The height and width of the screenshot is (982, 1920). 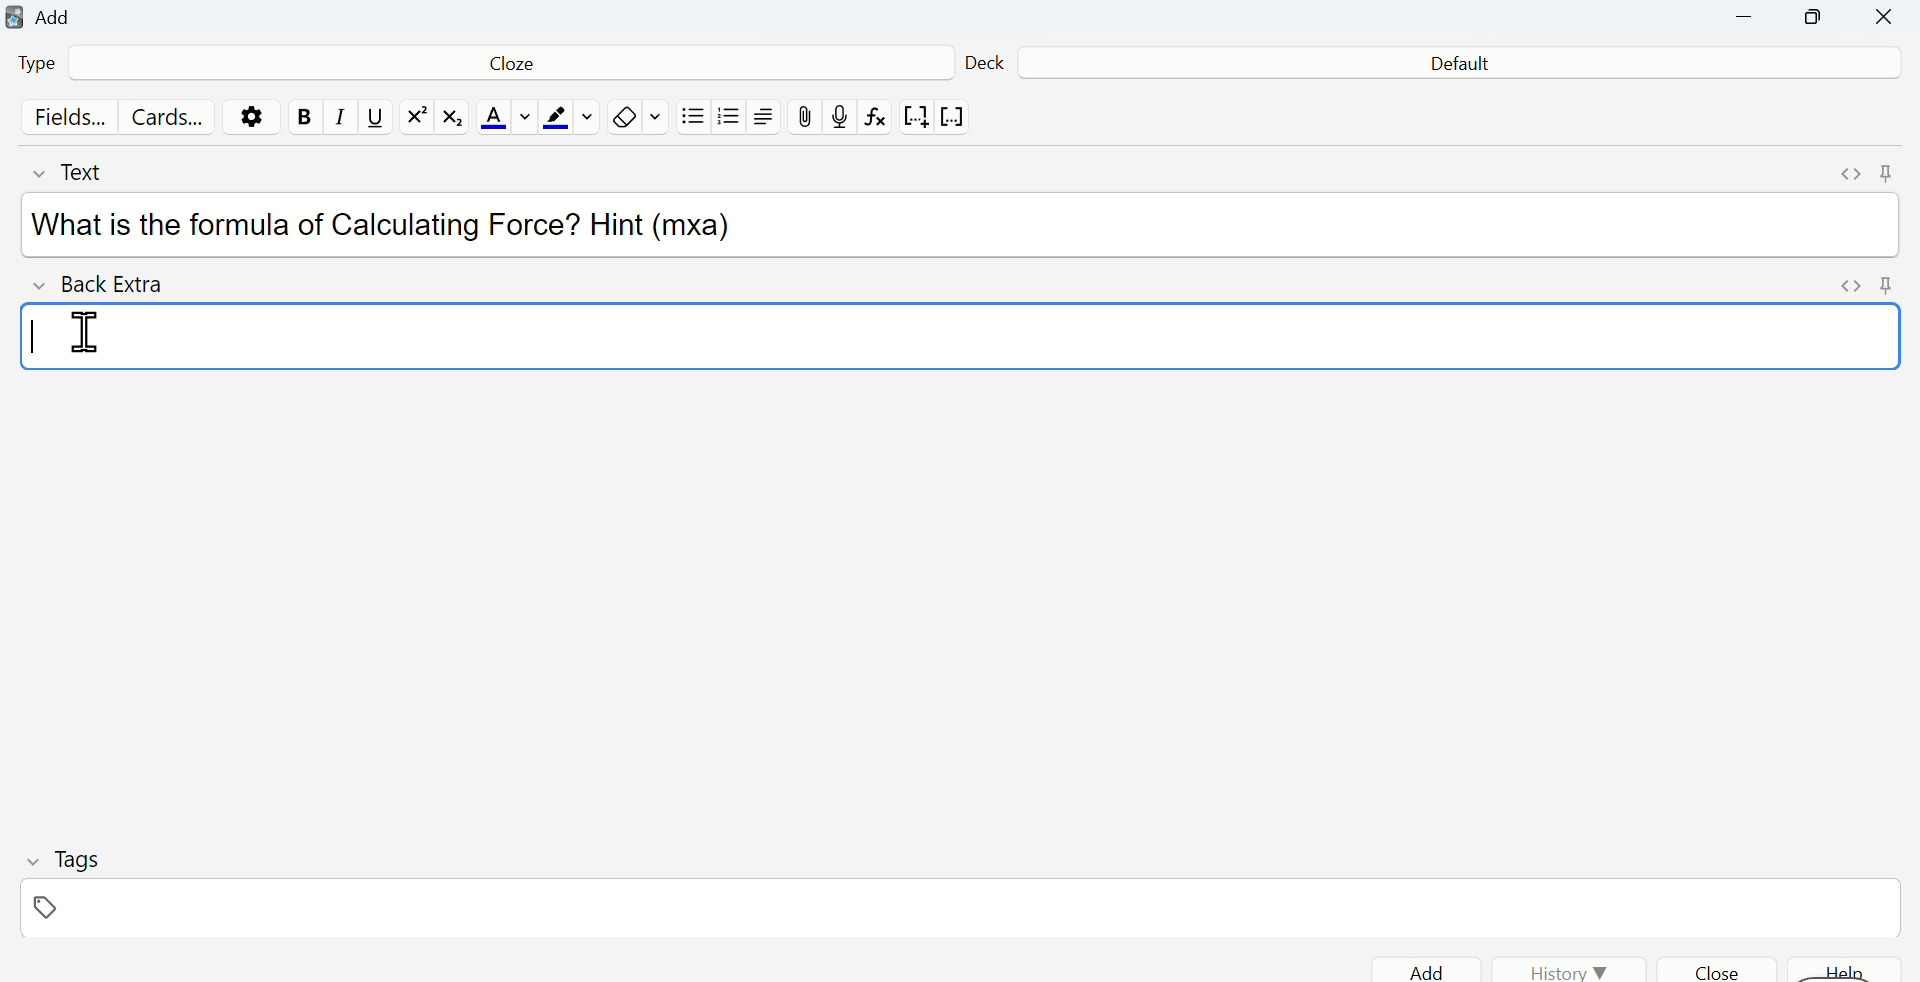 I want to click on Fields, so click(x=65, y=119).